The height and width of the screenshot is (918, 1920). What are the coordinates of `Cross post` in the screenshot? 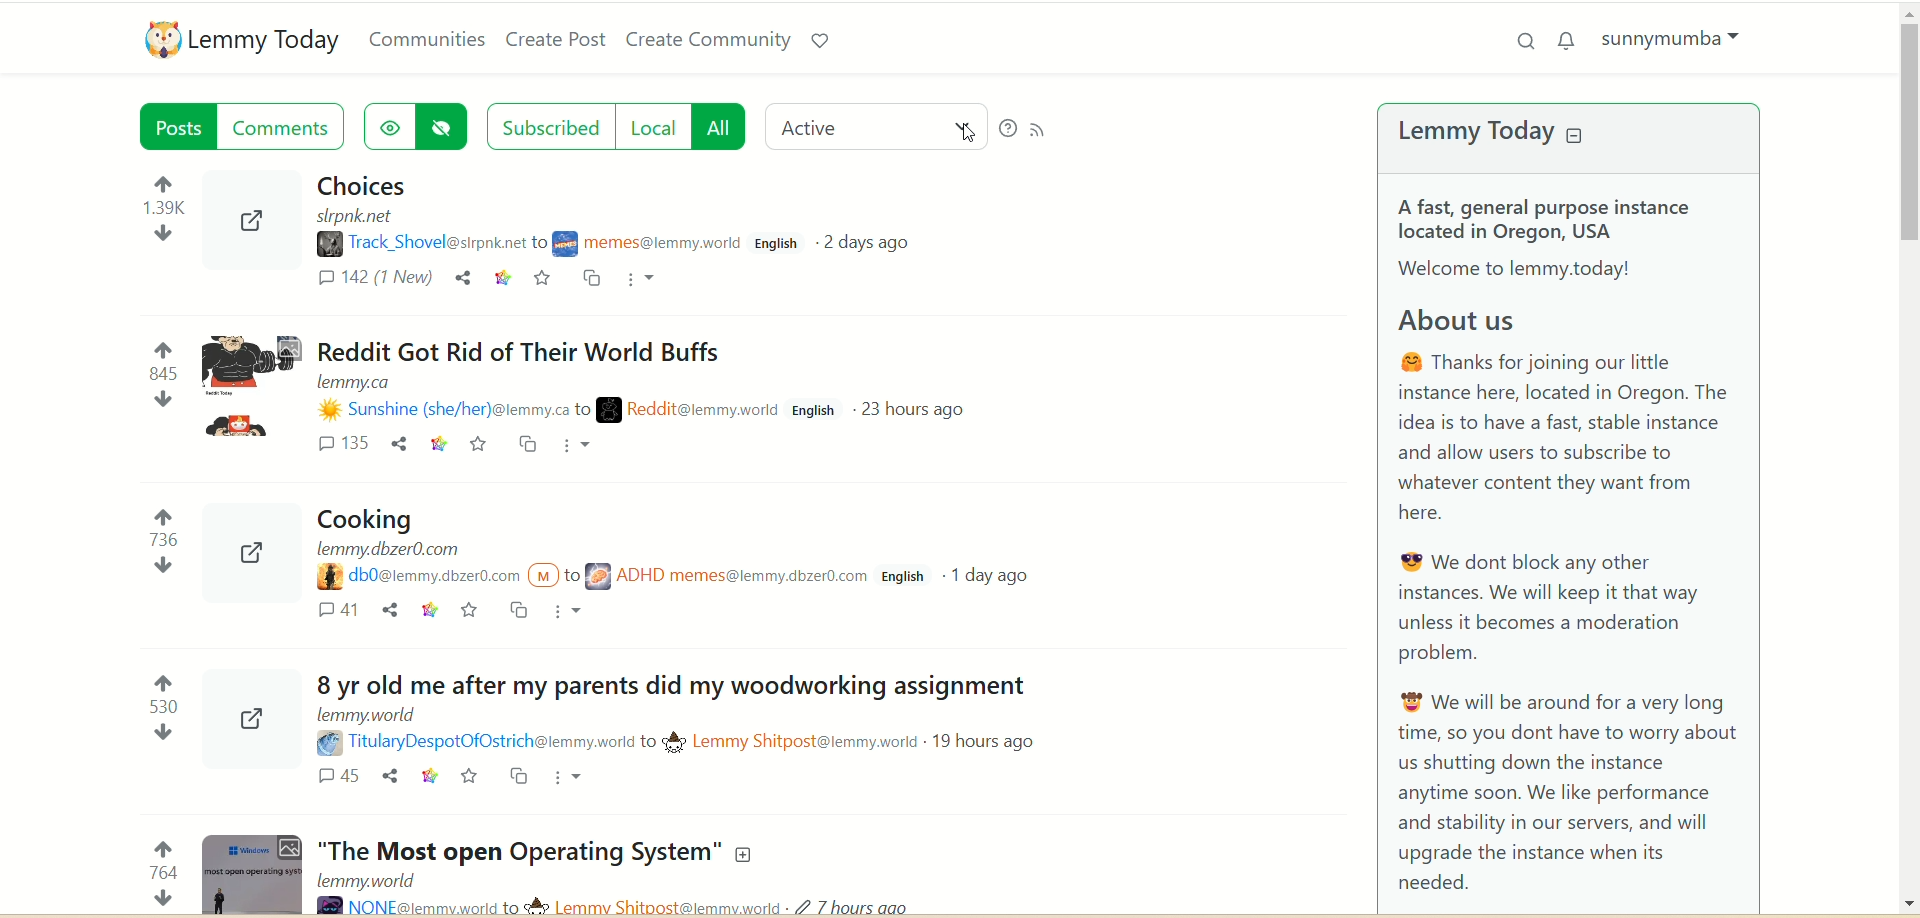 It's located at (527, 443).